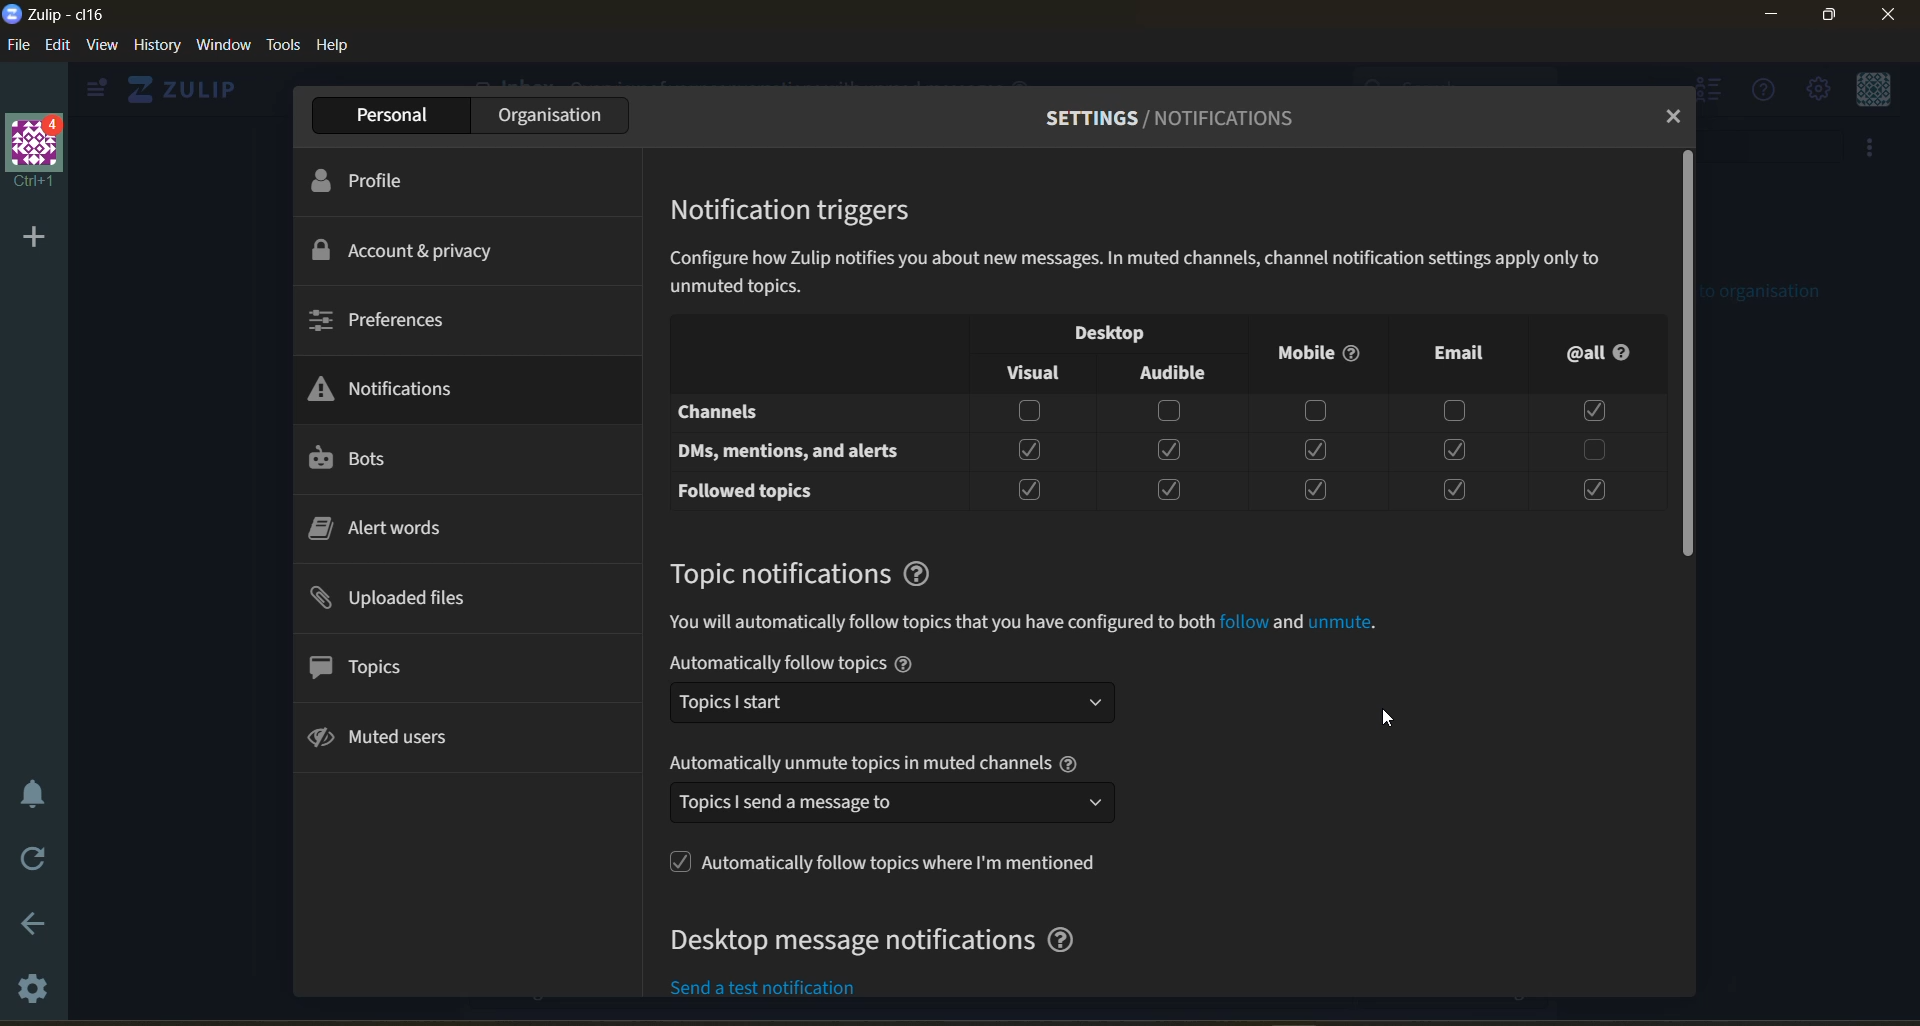  I want to click on preferences, so click(382, 323).